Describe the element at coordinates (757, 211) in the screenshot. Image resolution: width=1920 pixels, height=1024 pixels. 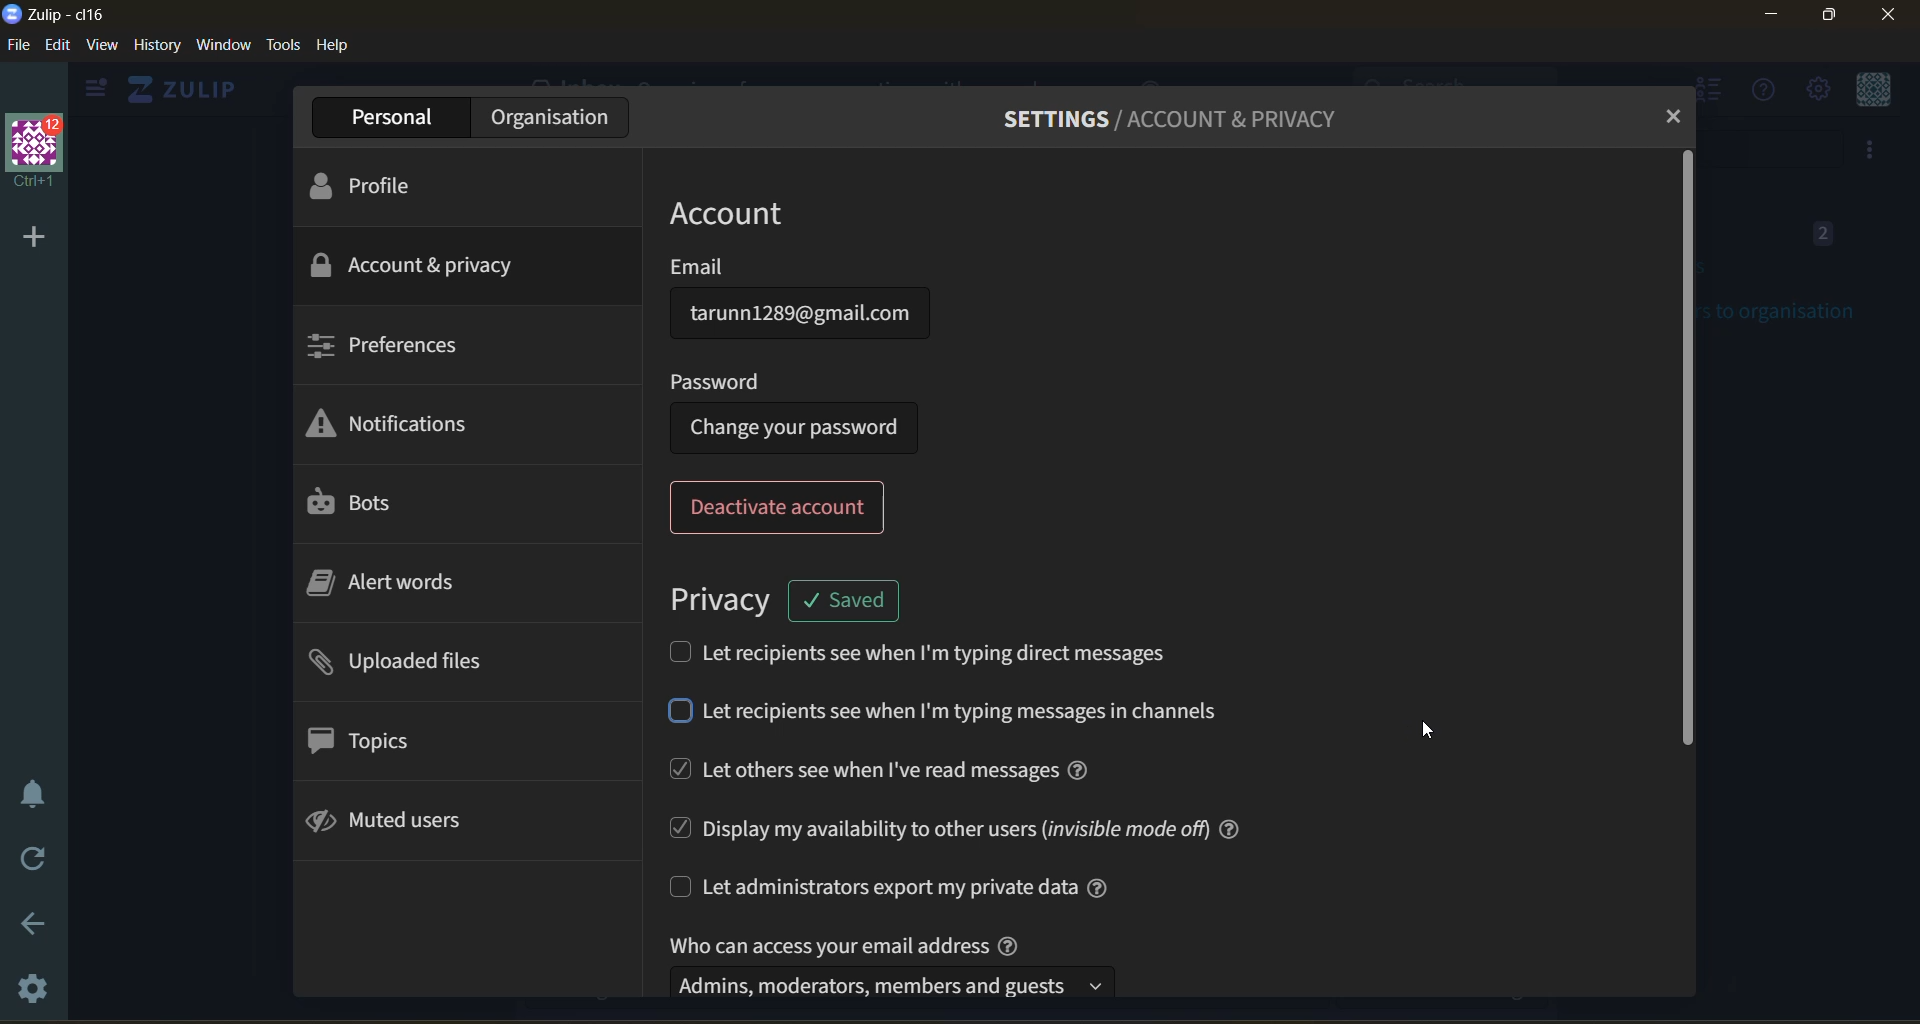
I see `account` at that location.